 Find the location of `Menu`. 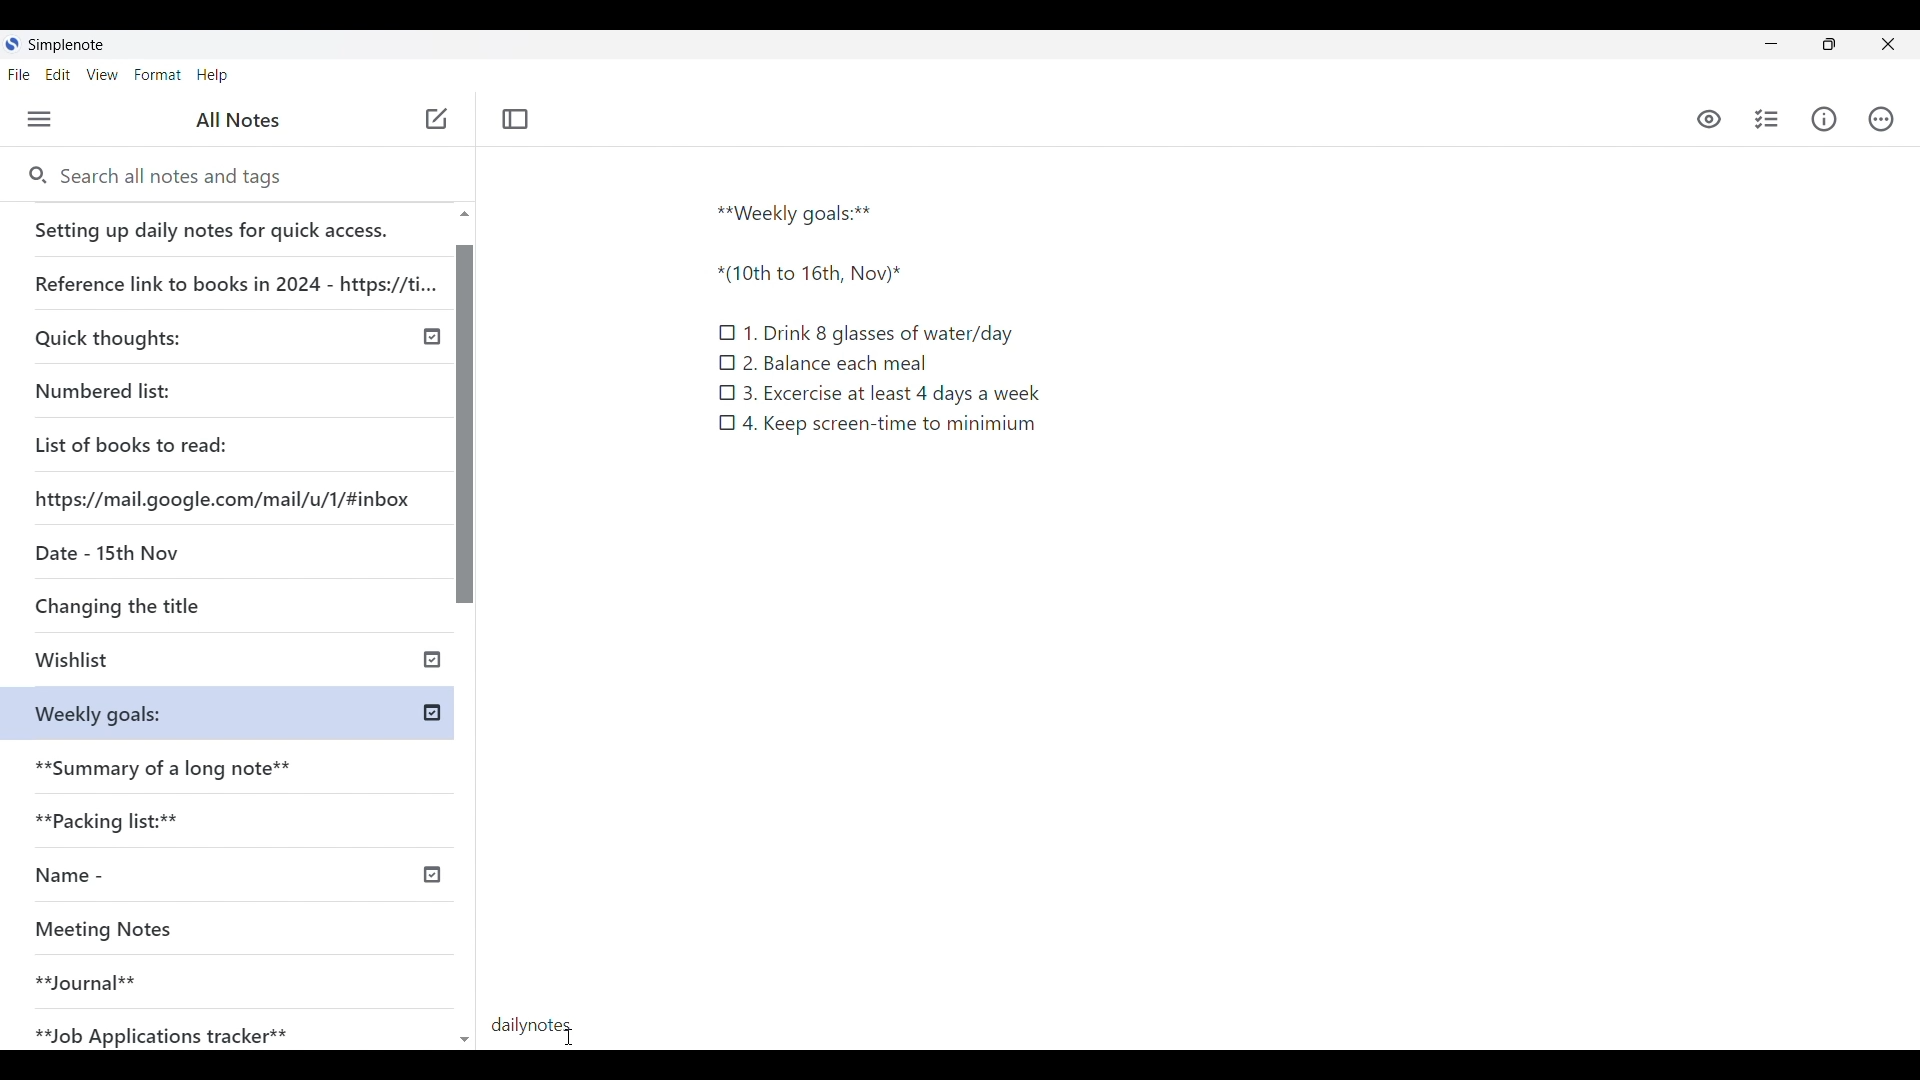

Menu is located at coordinates (39, 119).